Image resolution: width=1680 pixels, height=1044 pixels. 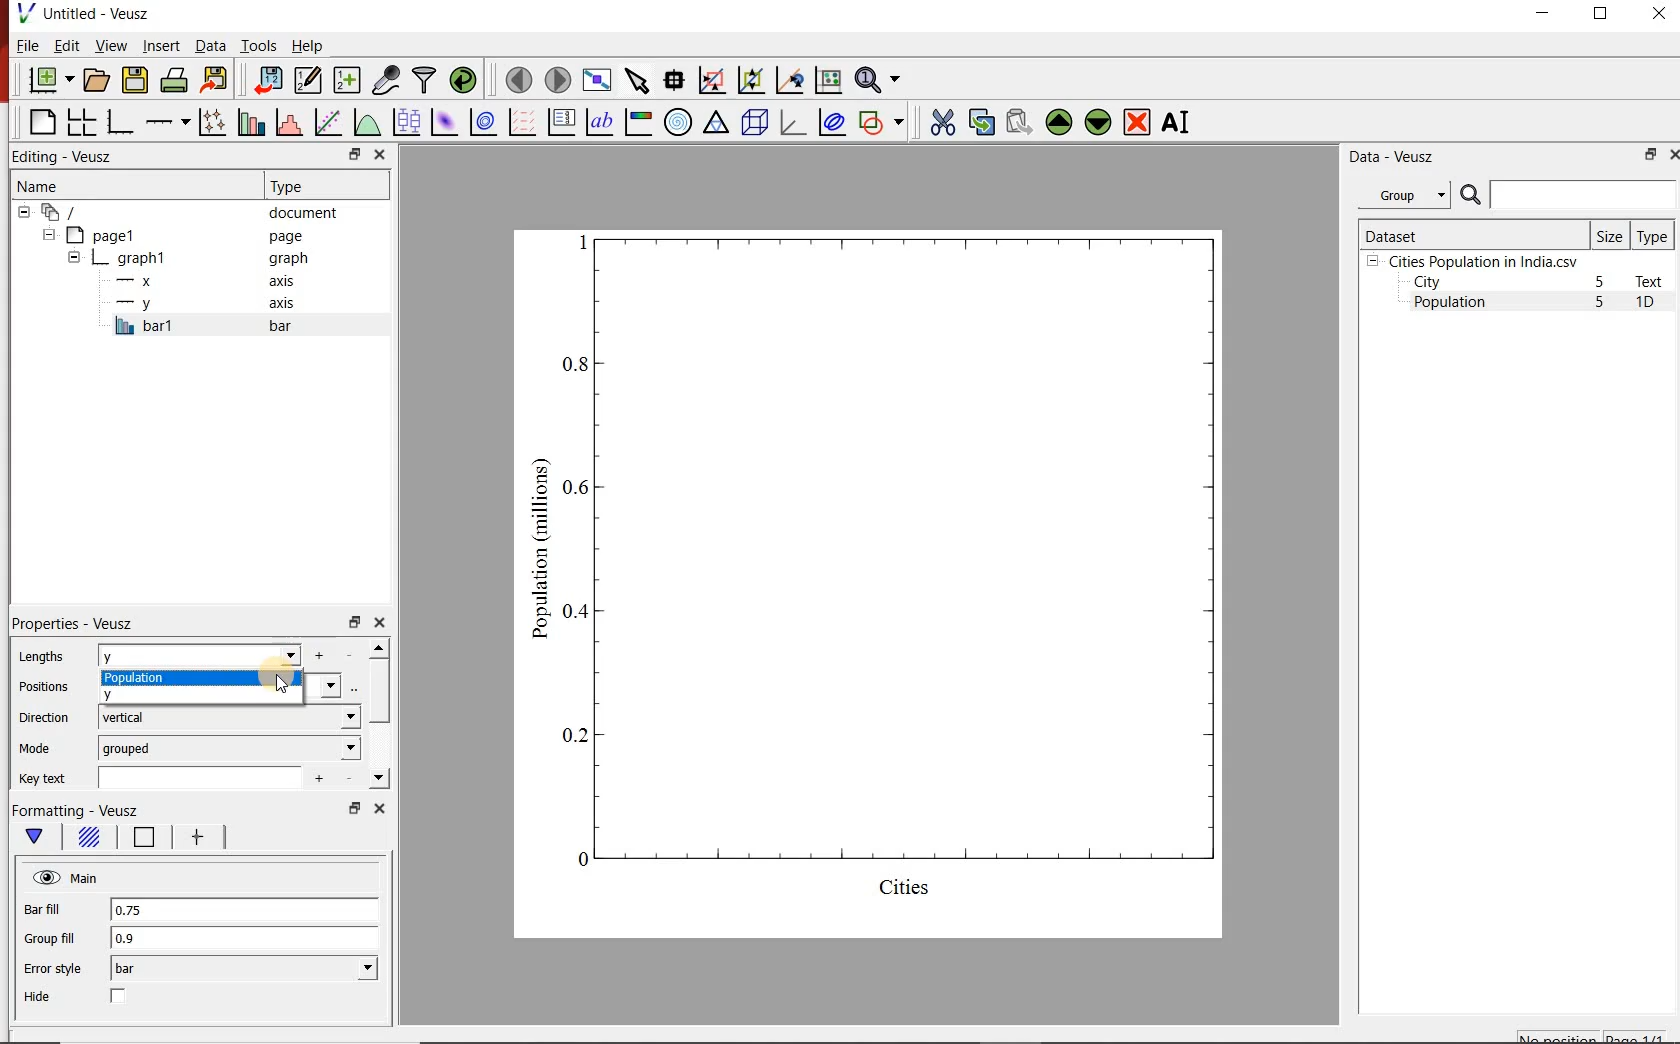 I want to click on filter data, so click(x=425, y=81).